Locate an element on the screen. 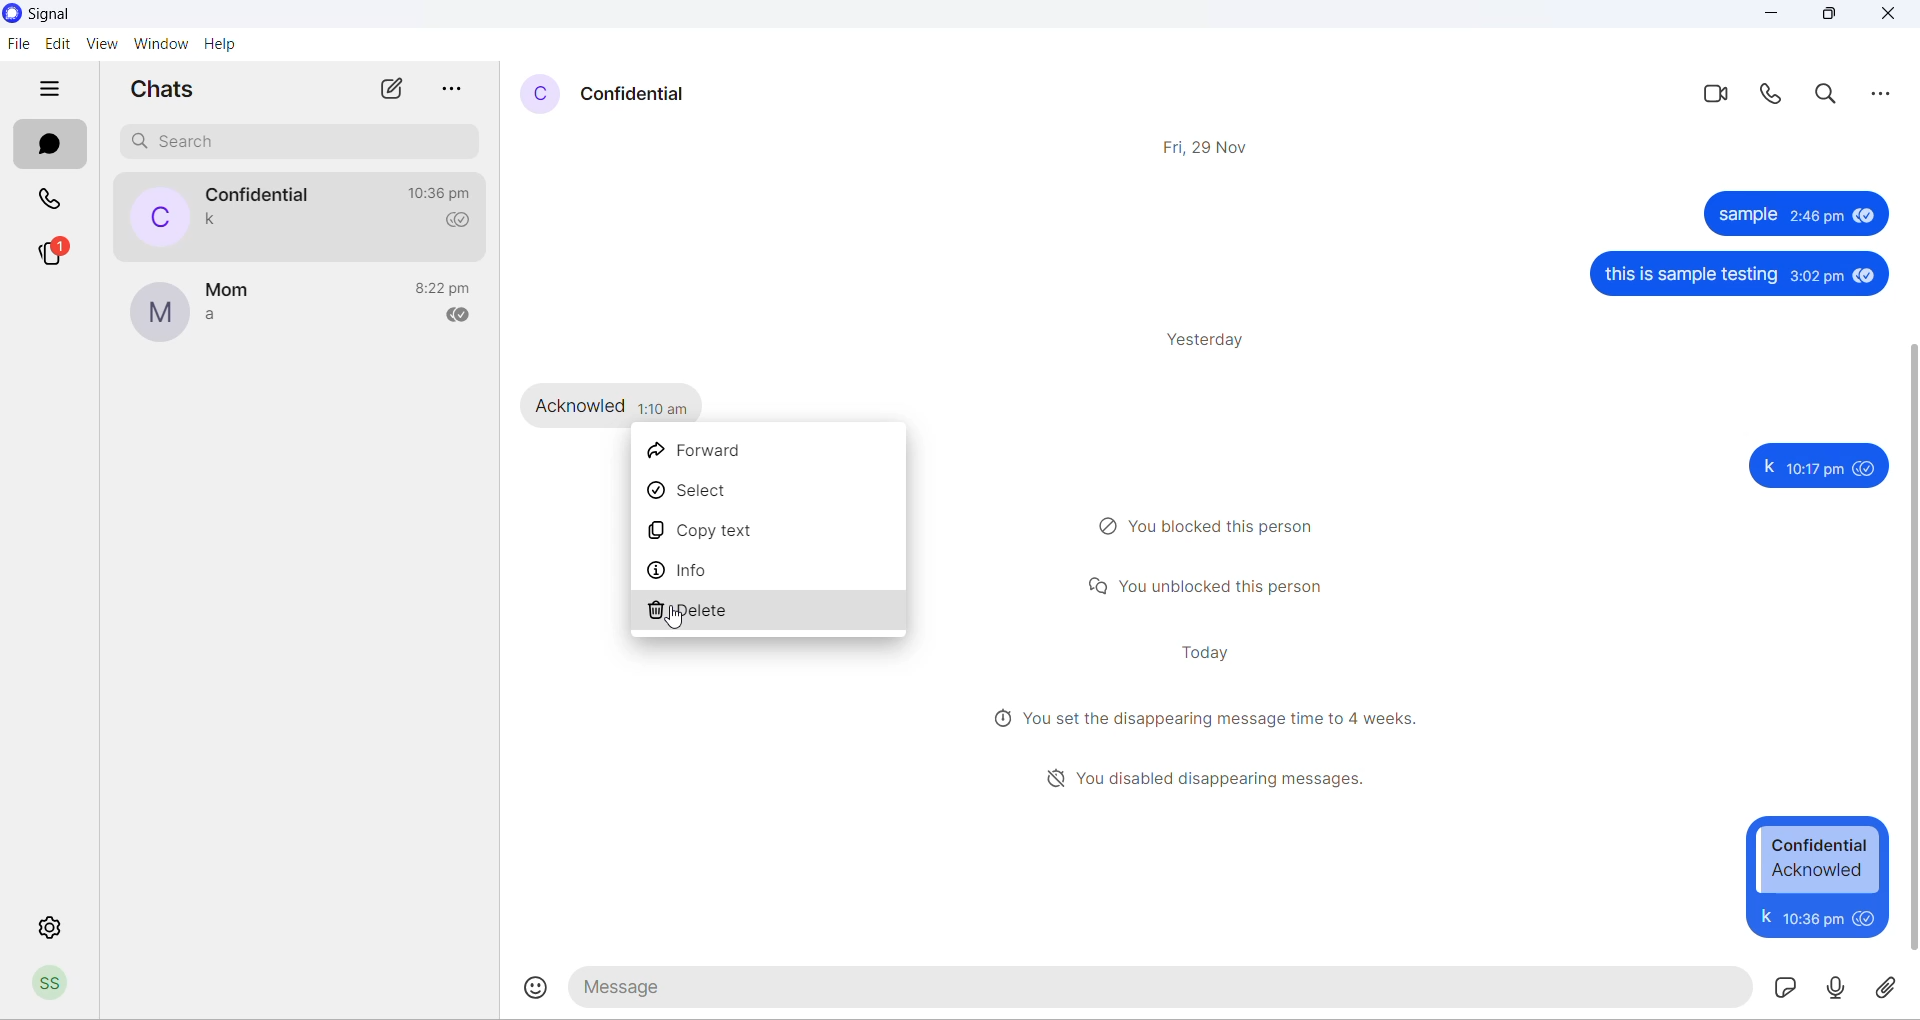 This screenshot has width=1920, height=1020. scrollbar is located at coordinates (1908, 646).